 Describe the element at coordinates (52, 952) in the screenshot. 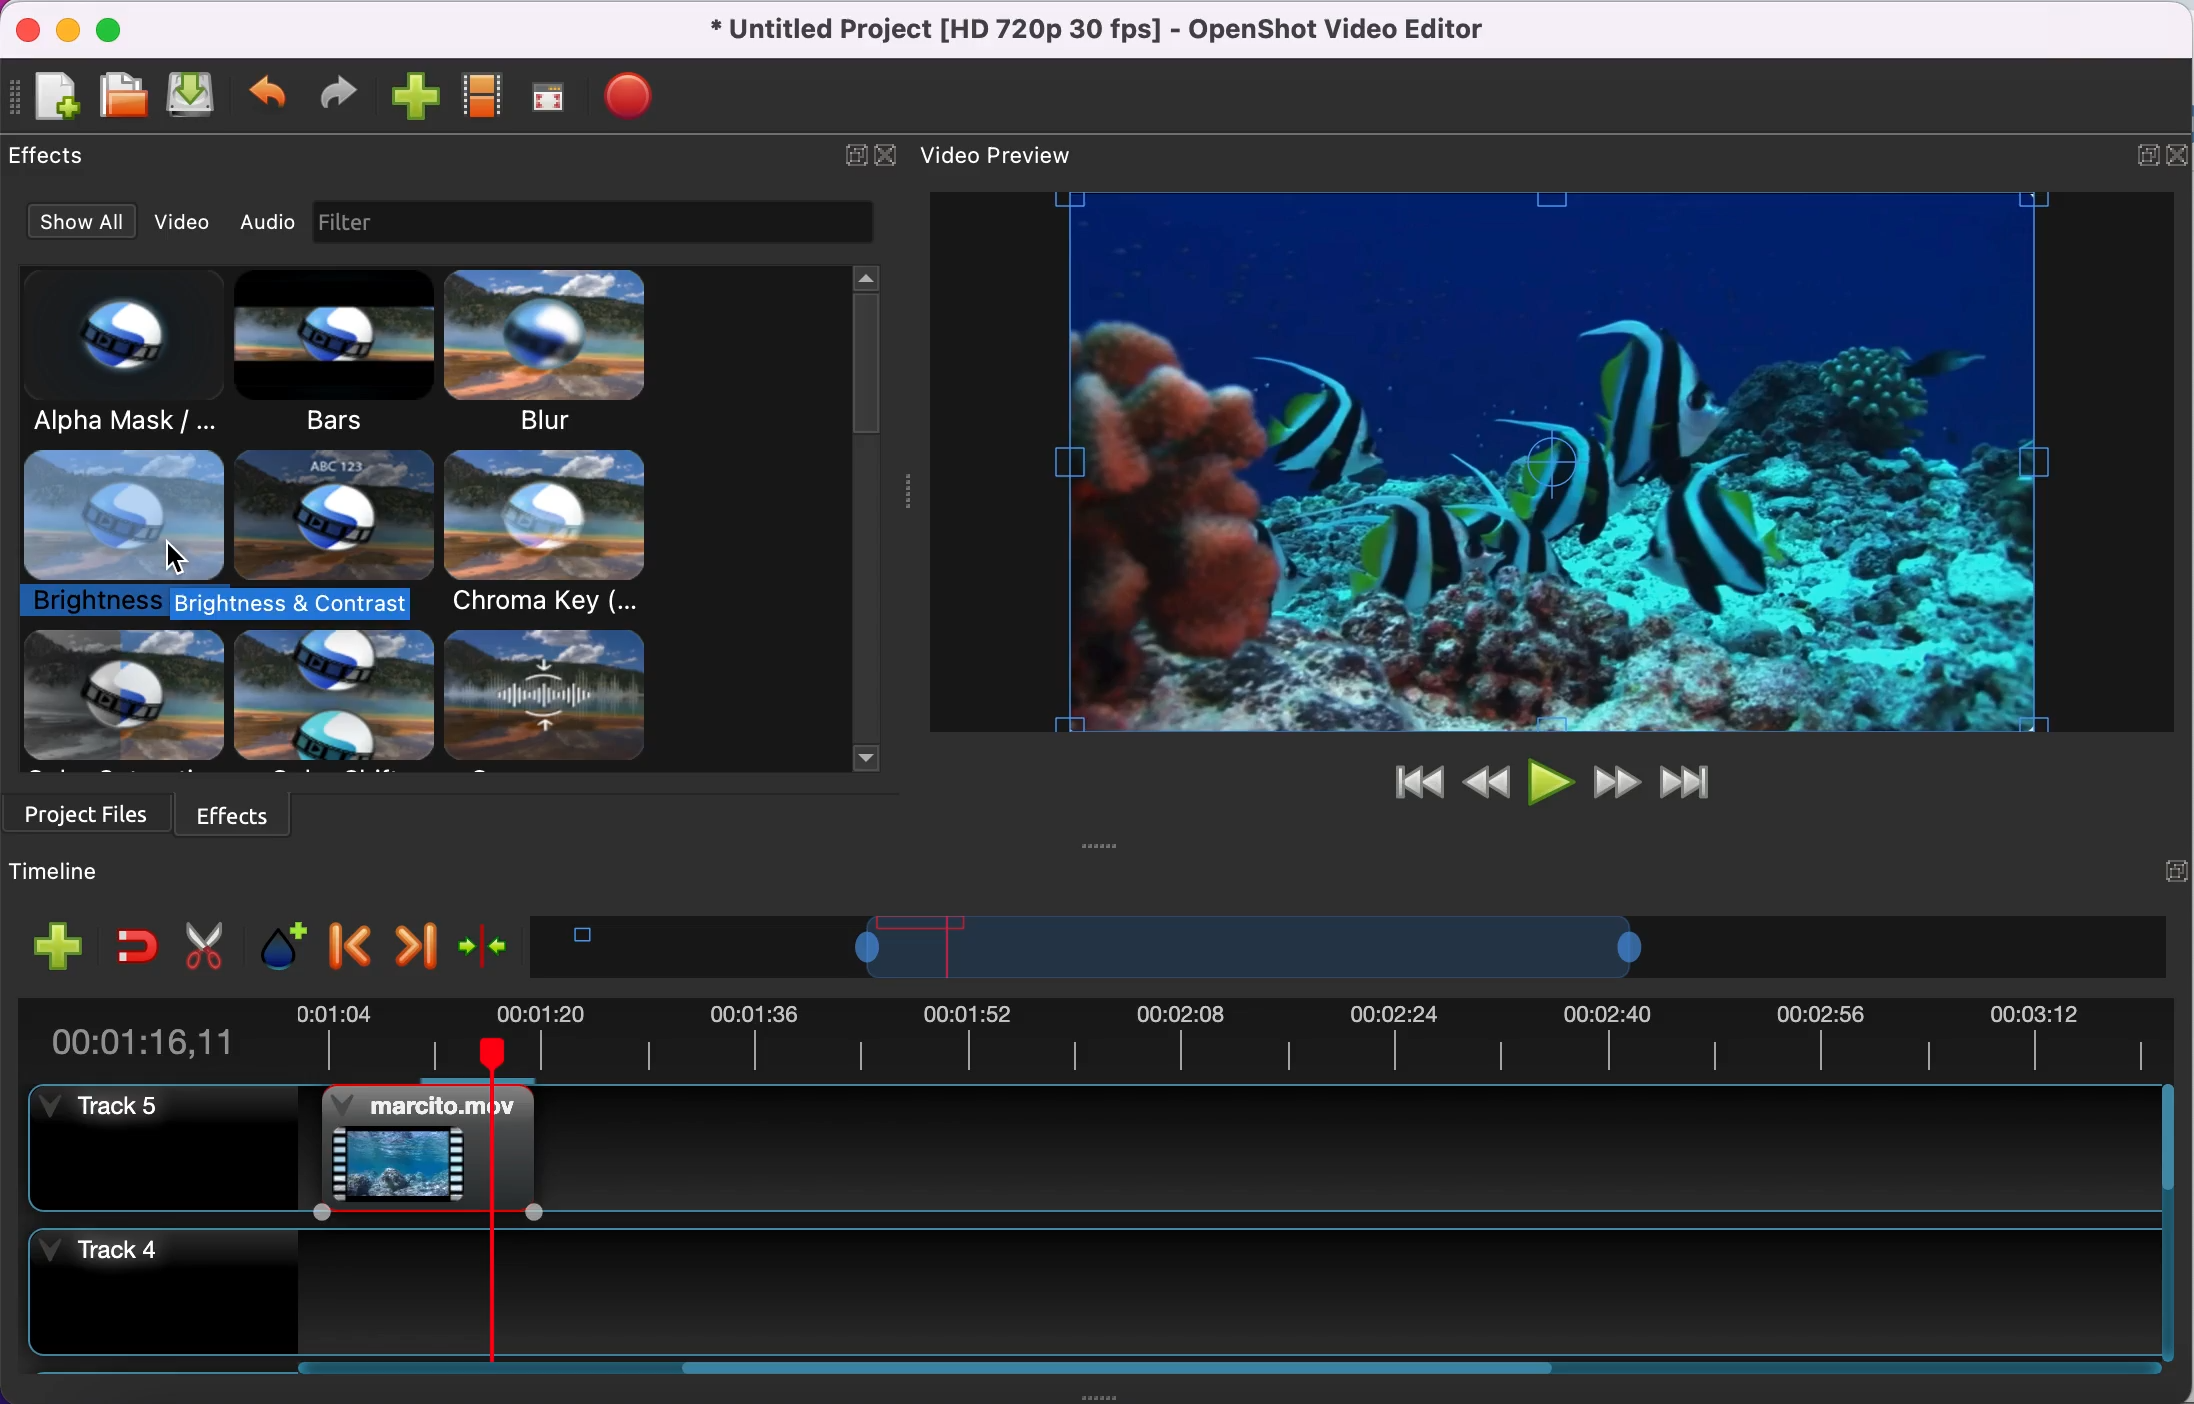

I see `add track` at that location.